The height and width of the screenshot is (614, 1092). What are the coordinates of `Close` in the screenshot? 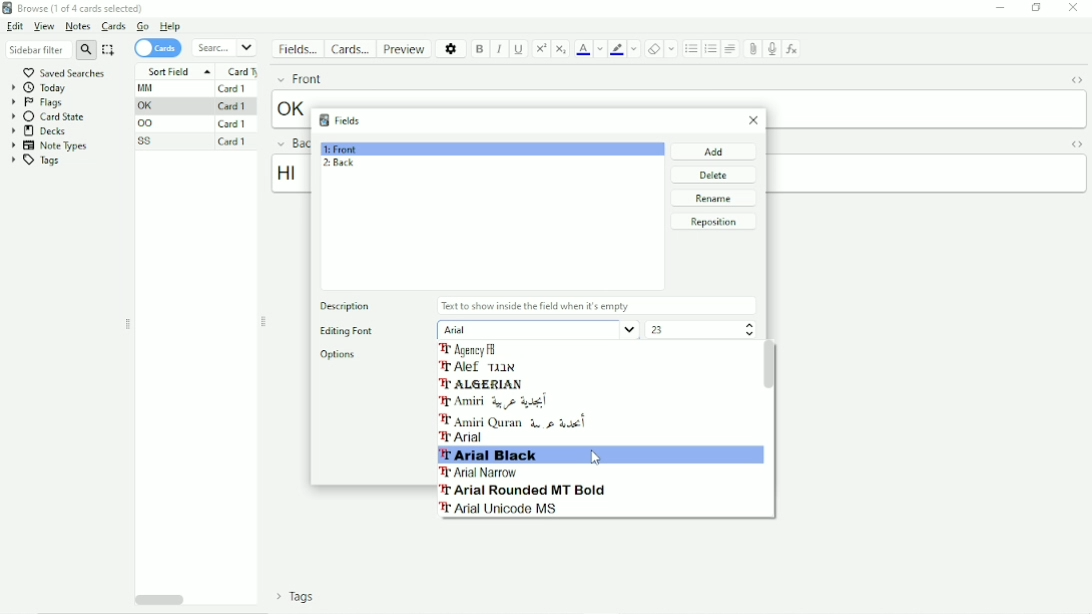 It's located at (1074, 8).